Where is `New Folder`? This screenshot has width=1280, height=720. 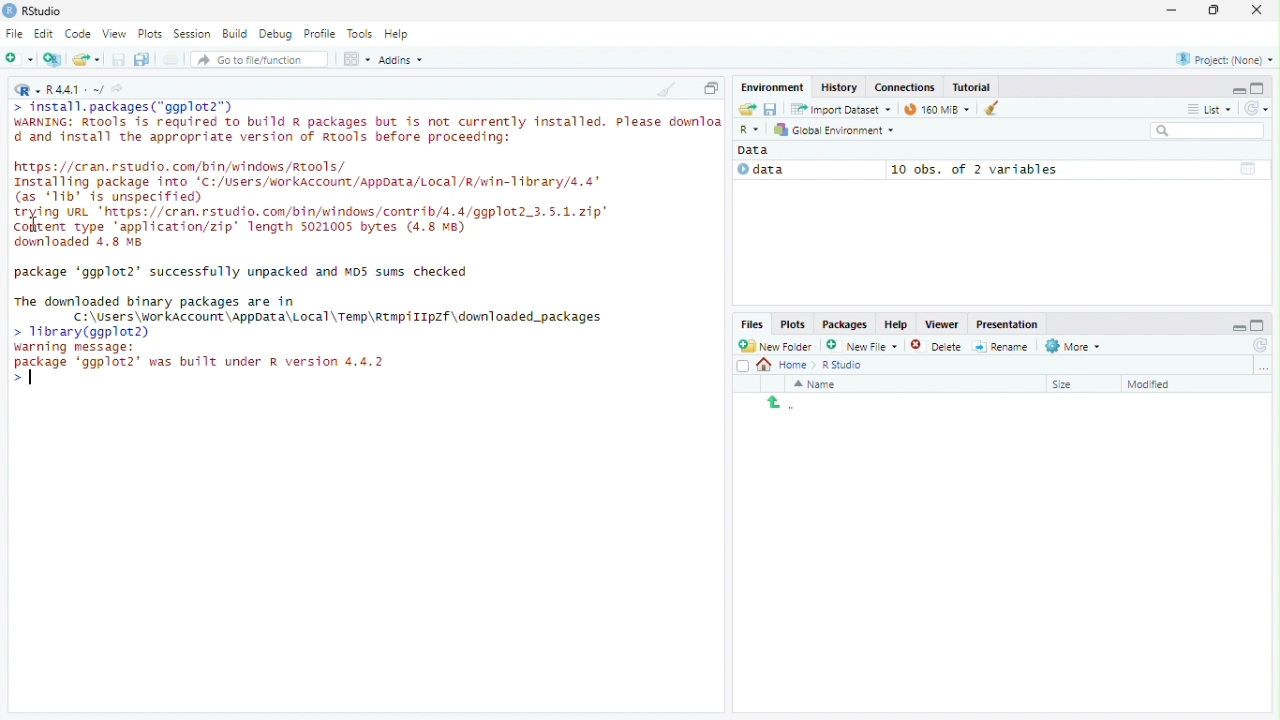
New Folder is located at coordinates (778, 346).